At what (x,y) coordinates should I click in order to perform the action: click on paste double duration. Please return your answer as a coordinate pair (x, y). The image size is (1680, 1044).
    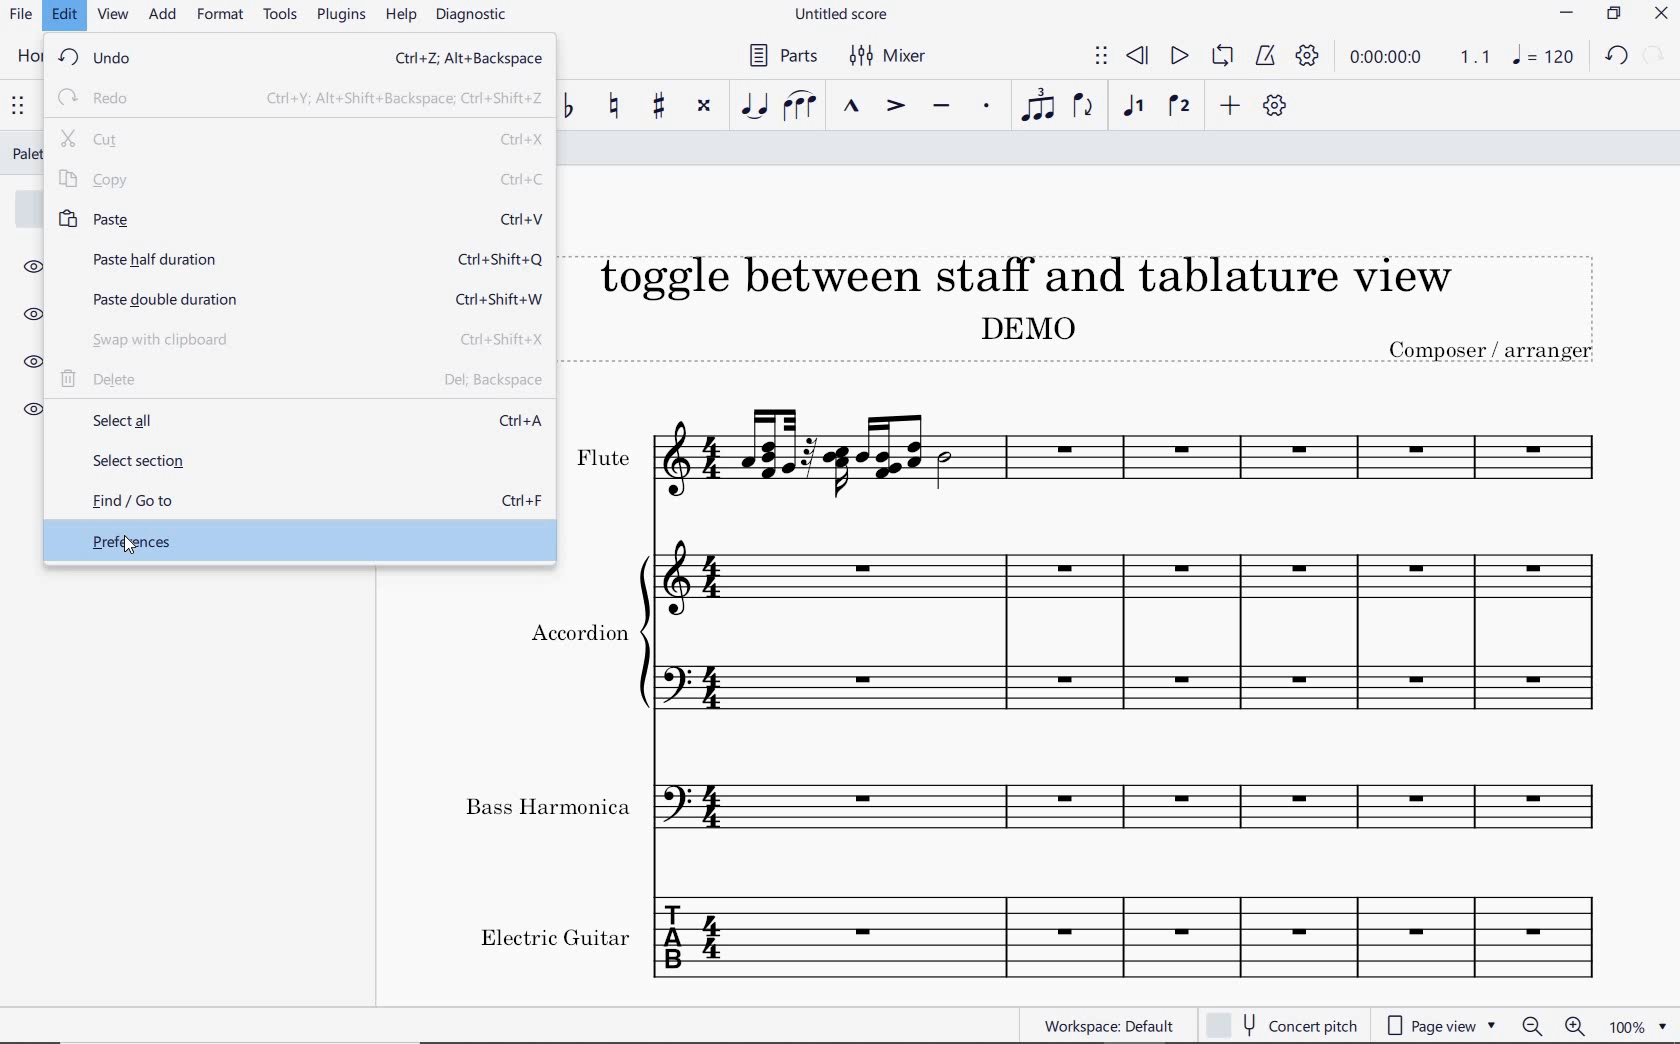
    Looking at the image, I should click on (299, 298).